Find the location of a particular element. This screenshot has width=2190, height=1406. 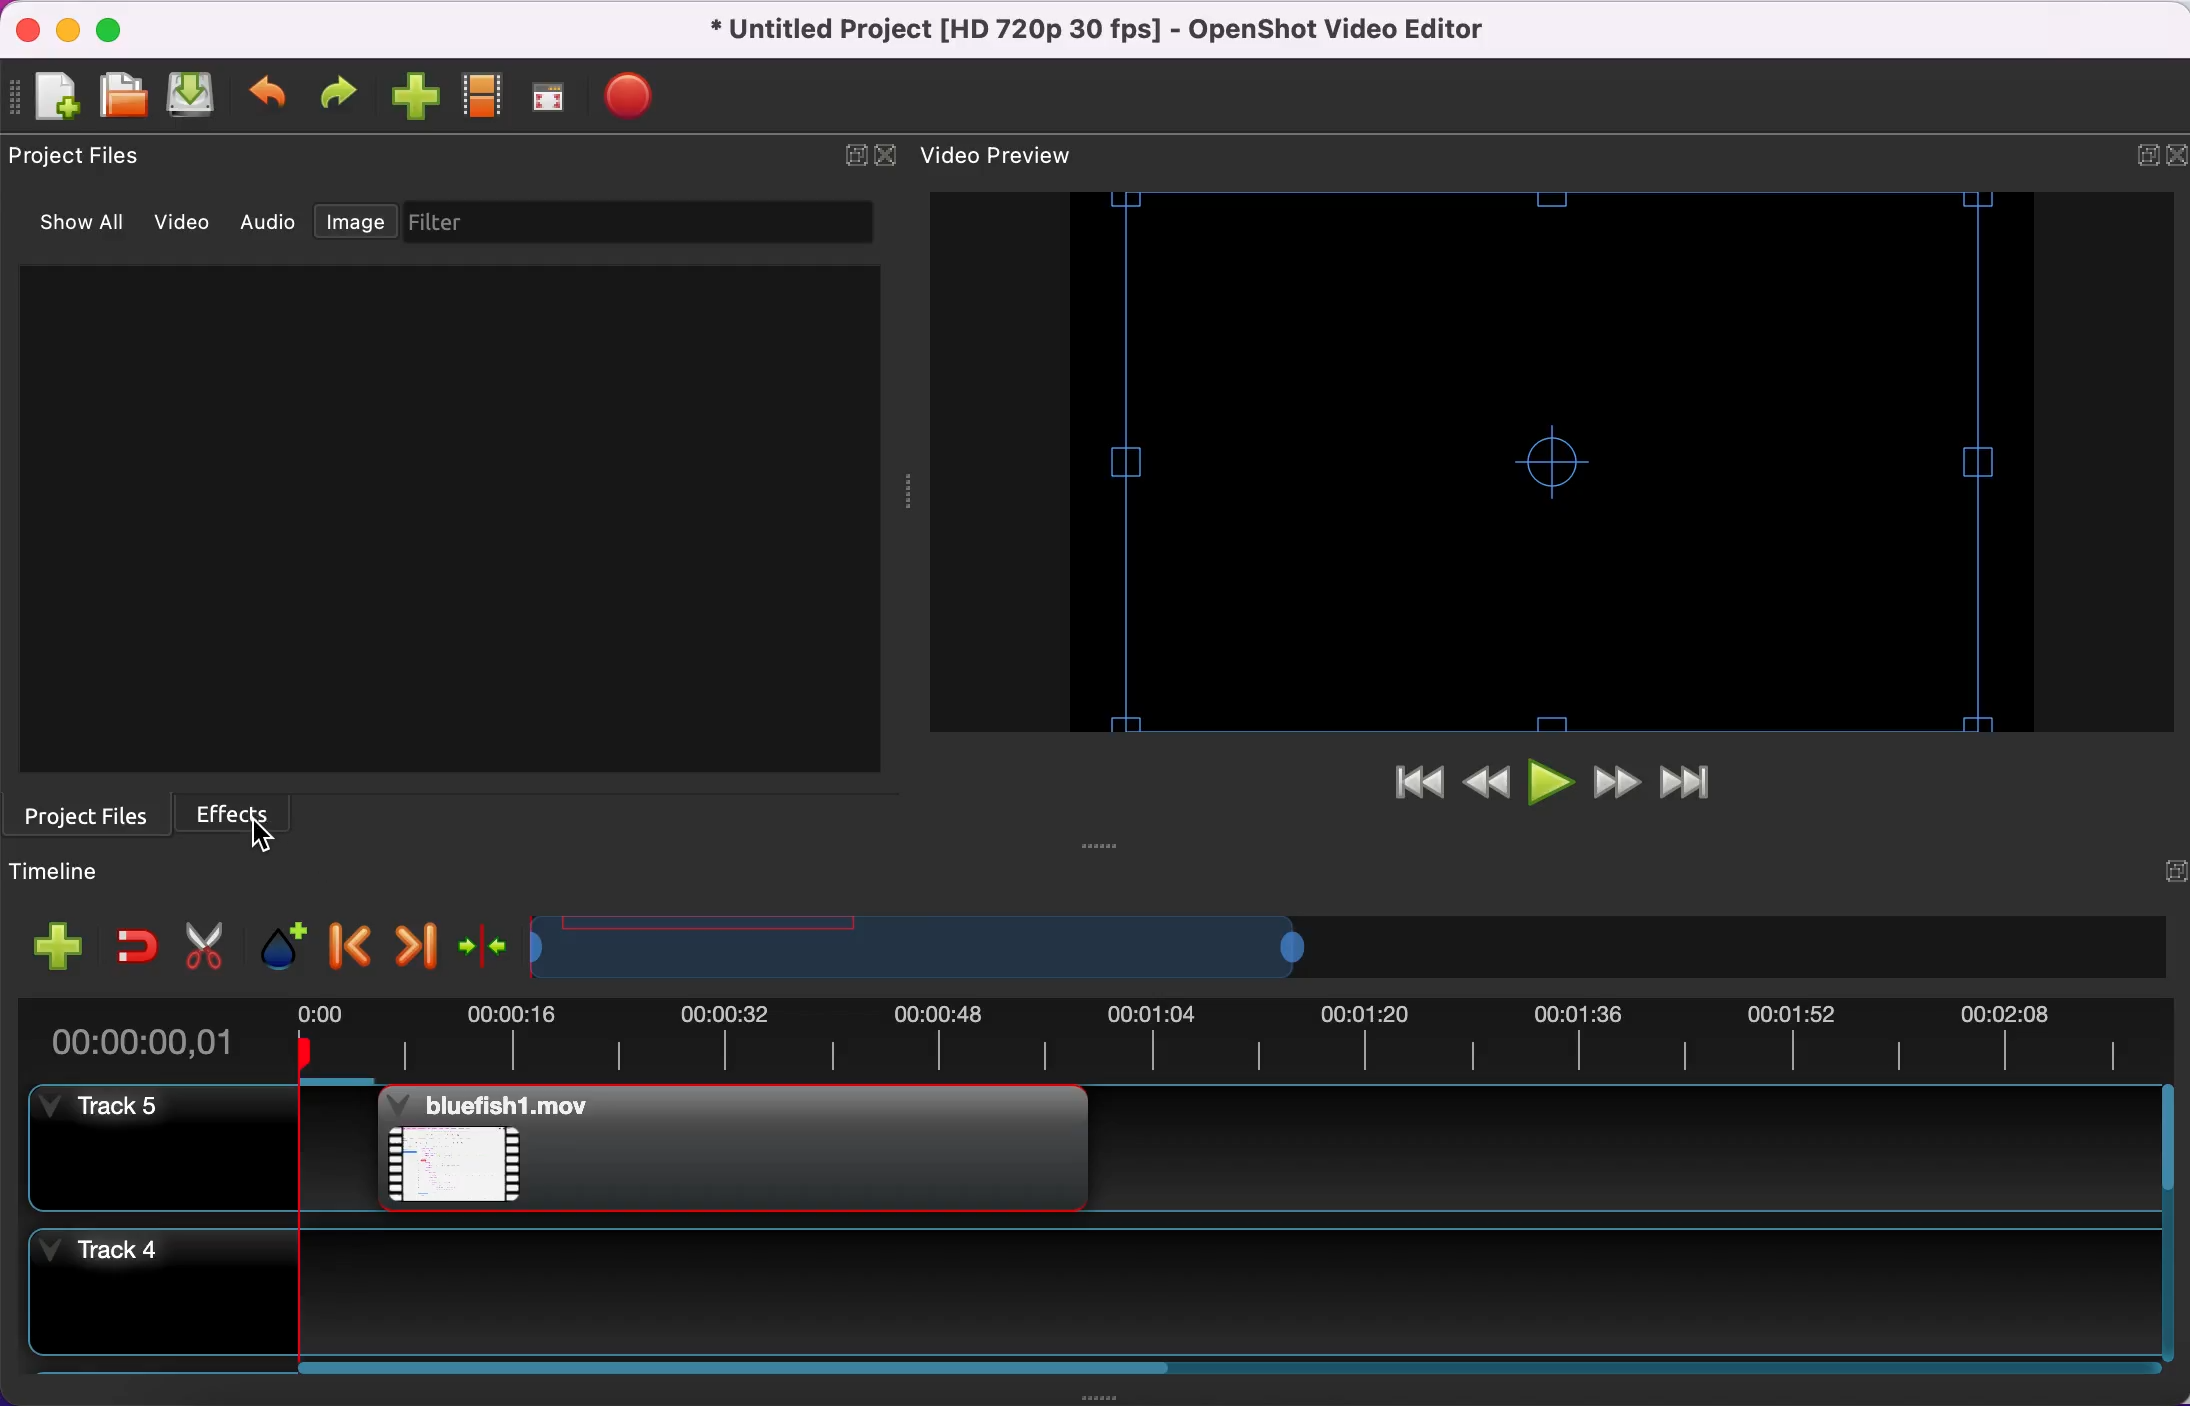

show all is located at coordinates (73, 225).